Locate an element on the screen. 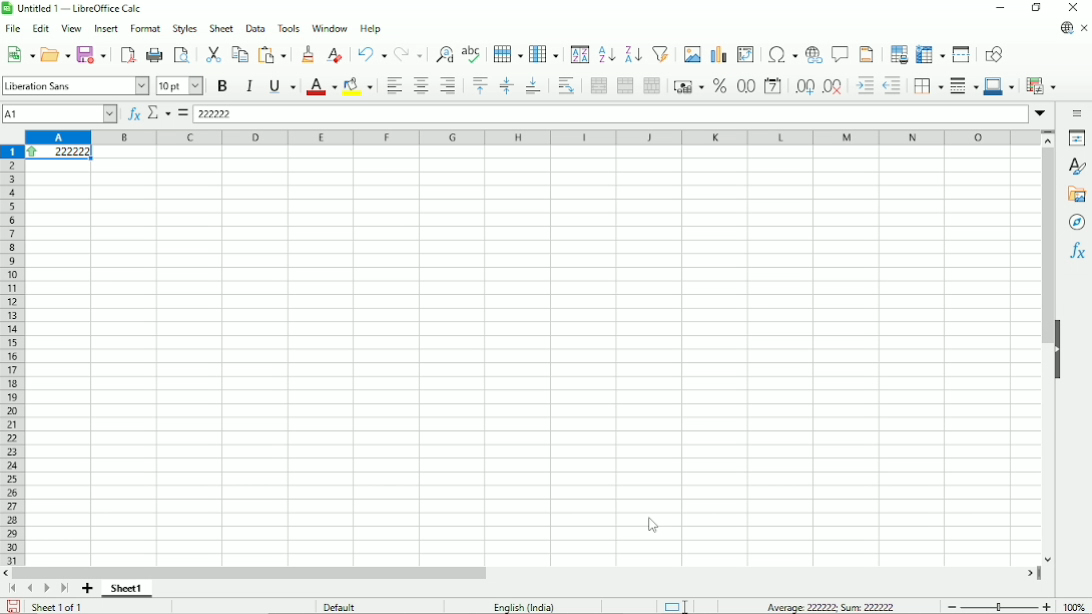  Scroll to next page is located at coordinates (47, 589).